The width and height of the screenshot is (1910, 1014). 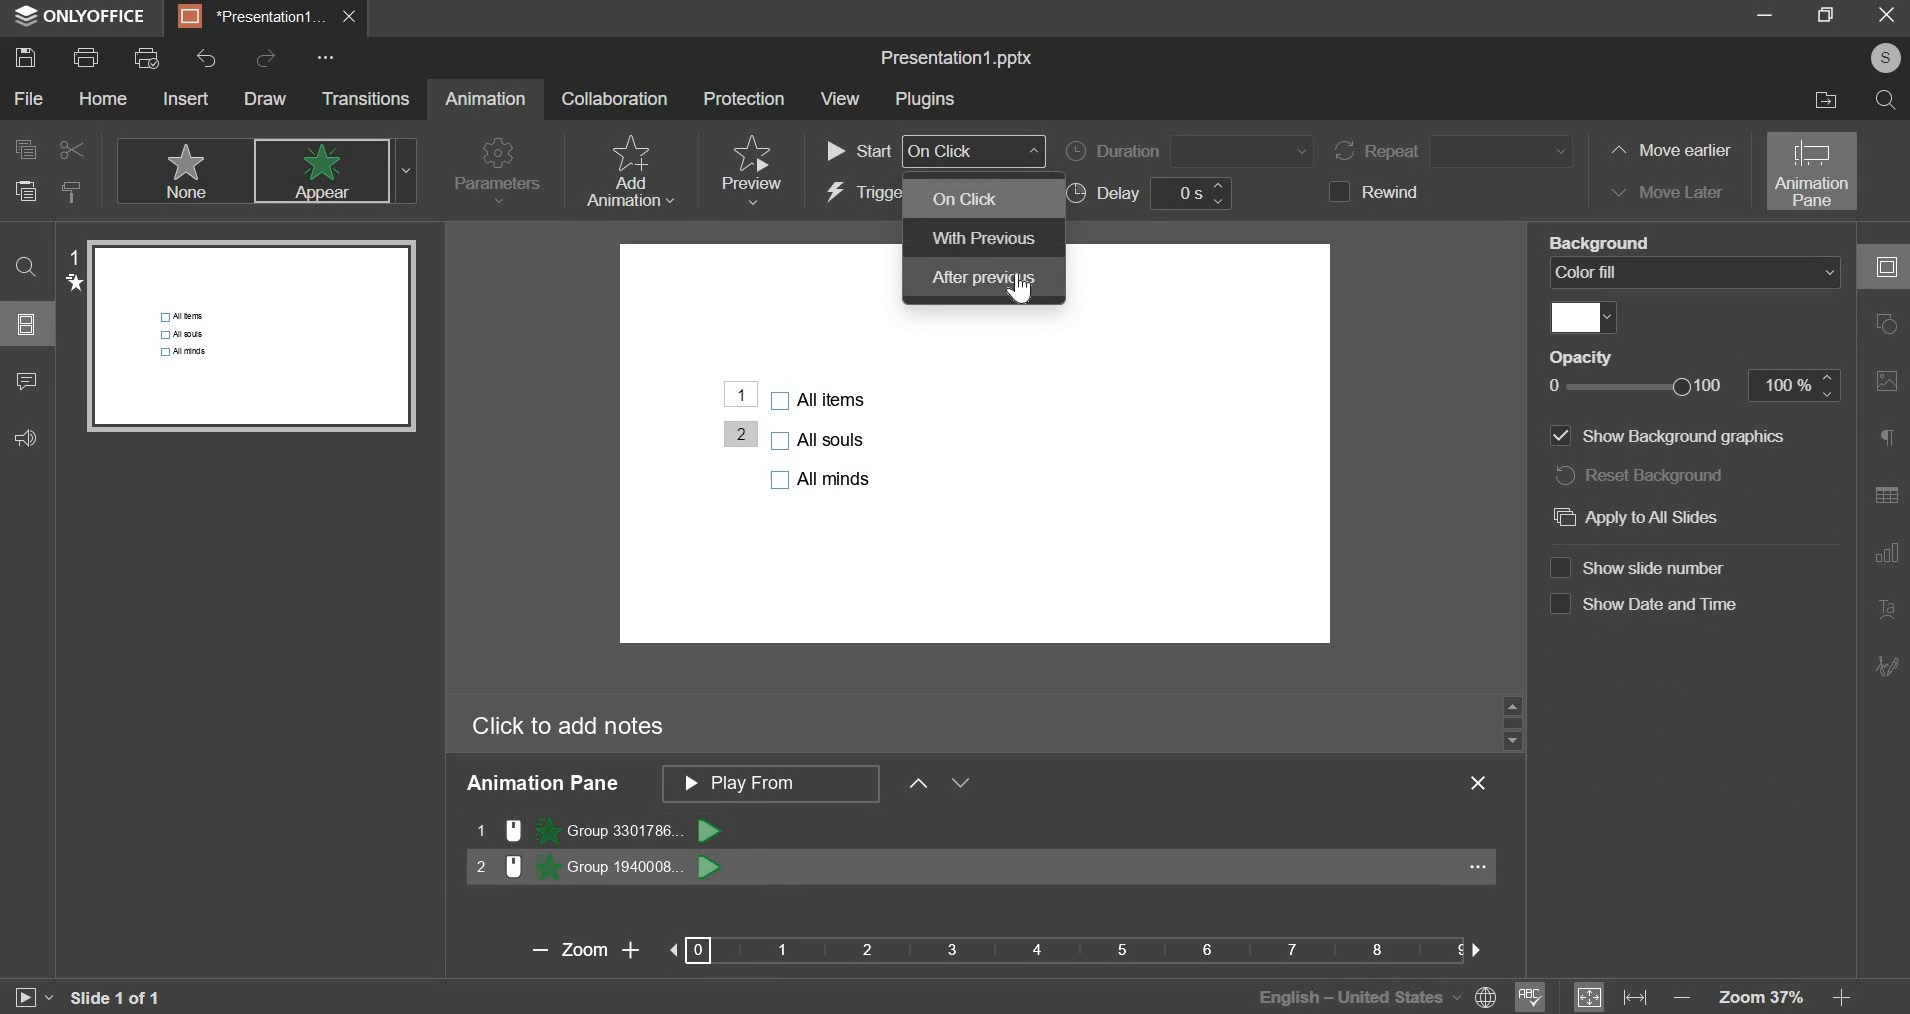 What do you see at coordinates (985, 198) in the screenshot?
I see `on click` at bounding box center [985, 198].